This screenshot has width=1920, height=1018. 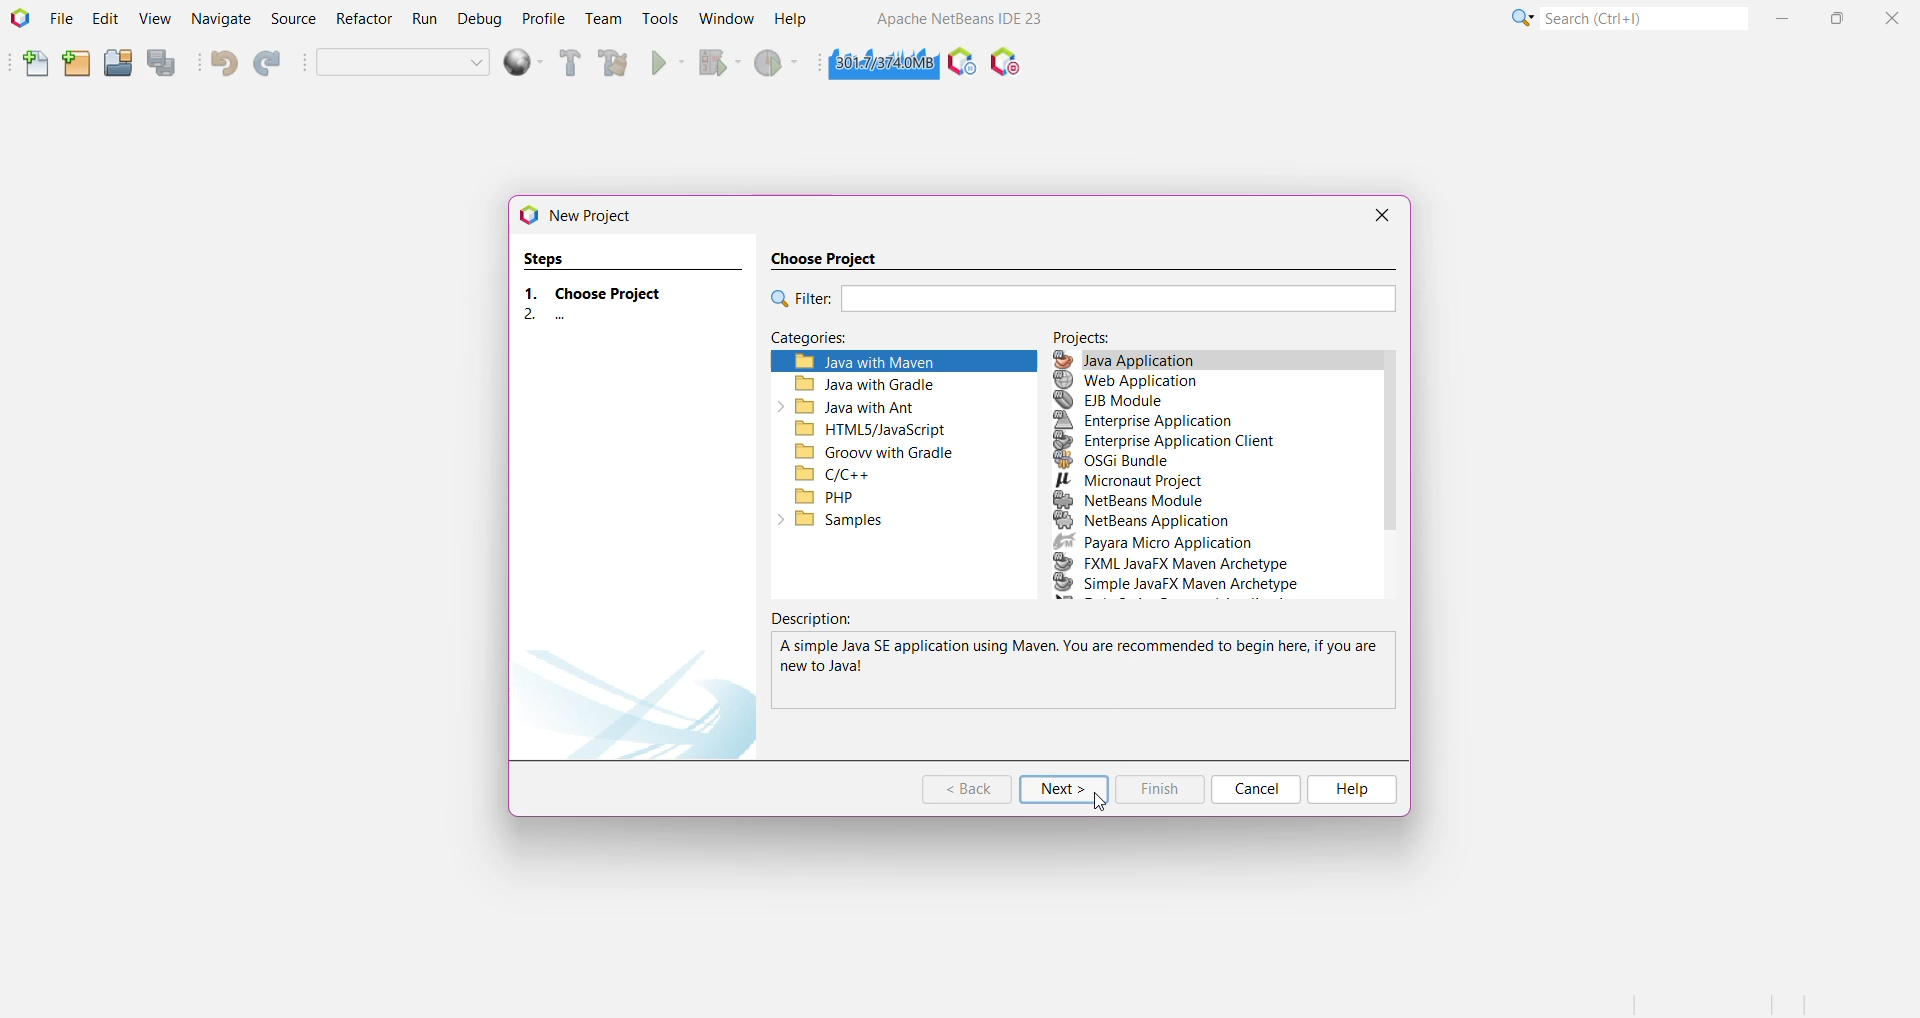 I want to click on Open Project, so click(x=117, y=65).